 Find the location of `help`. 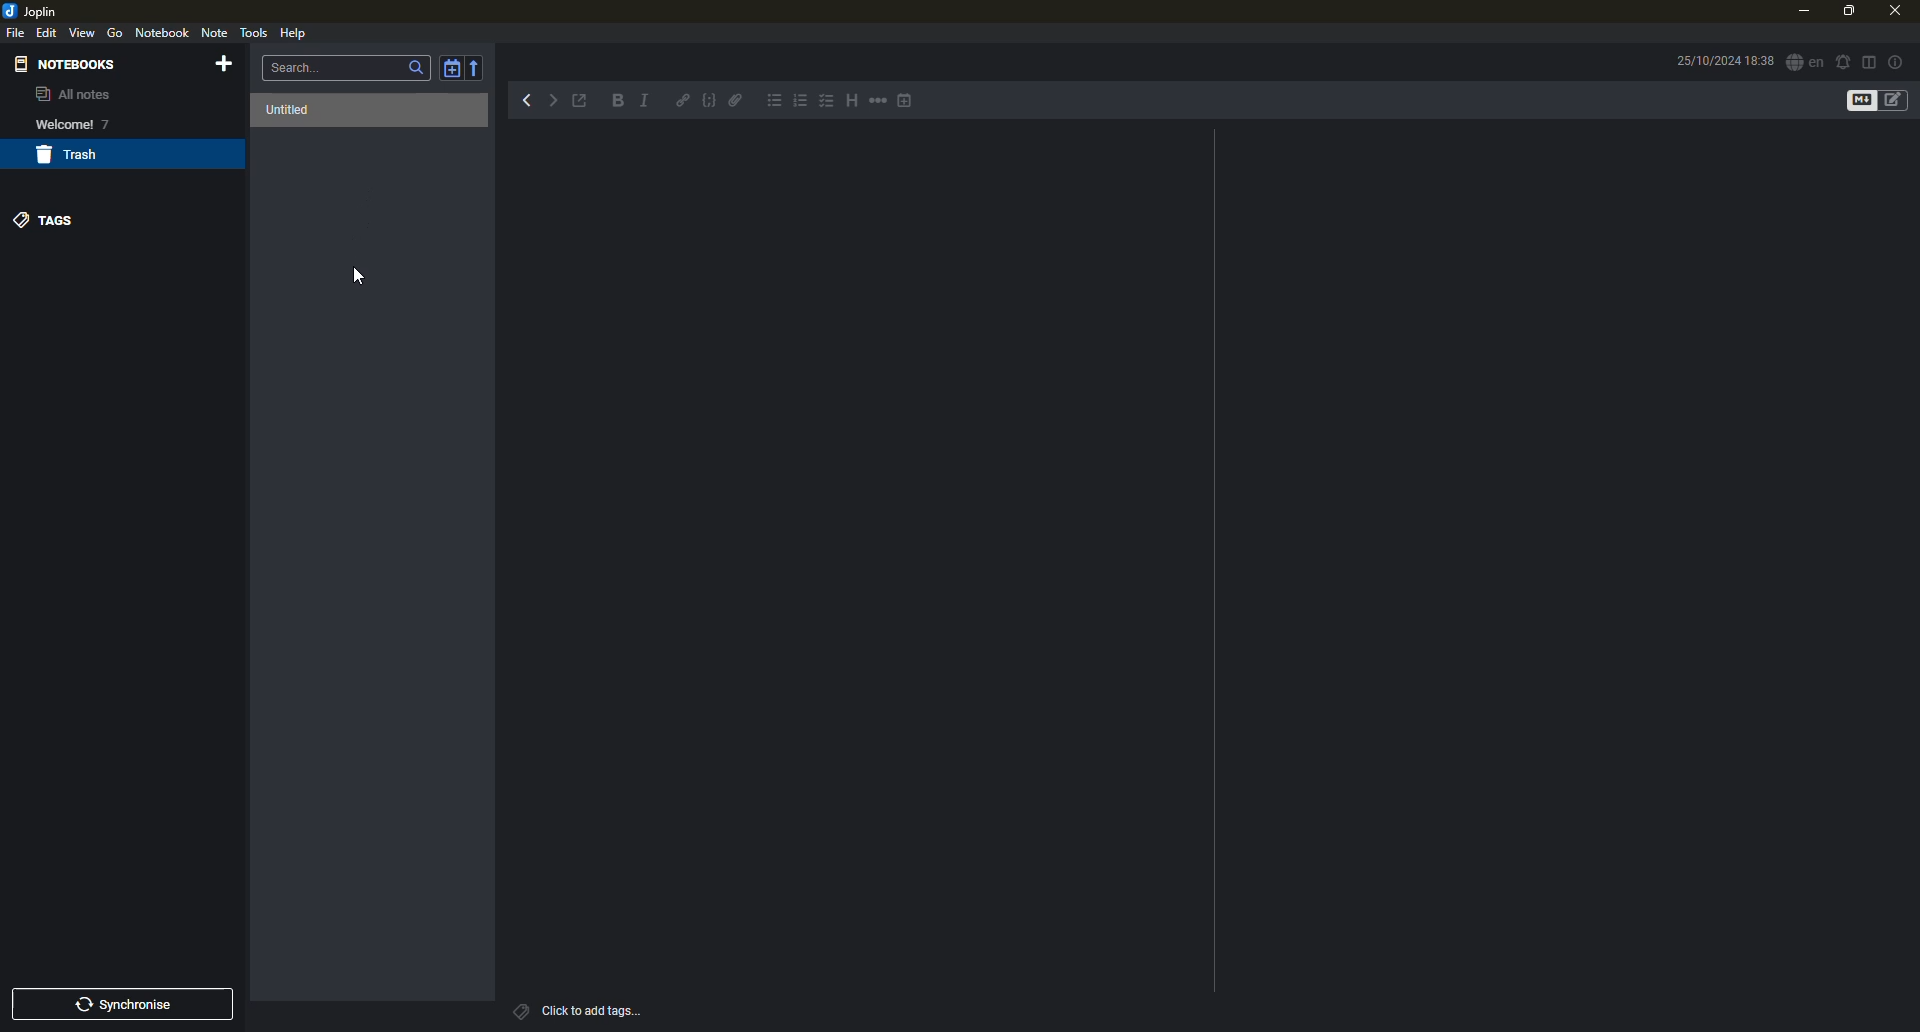

help is located at coordinates (293, 32).